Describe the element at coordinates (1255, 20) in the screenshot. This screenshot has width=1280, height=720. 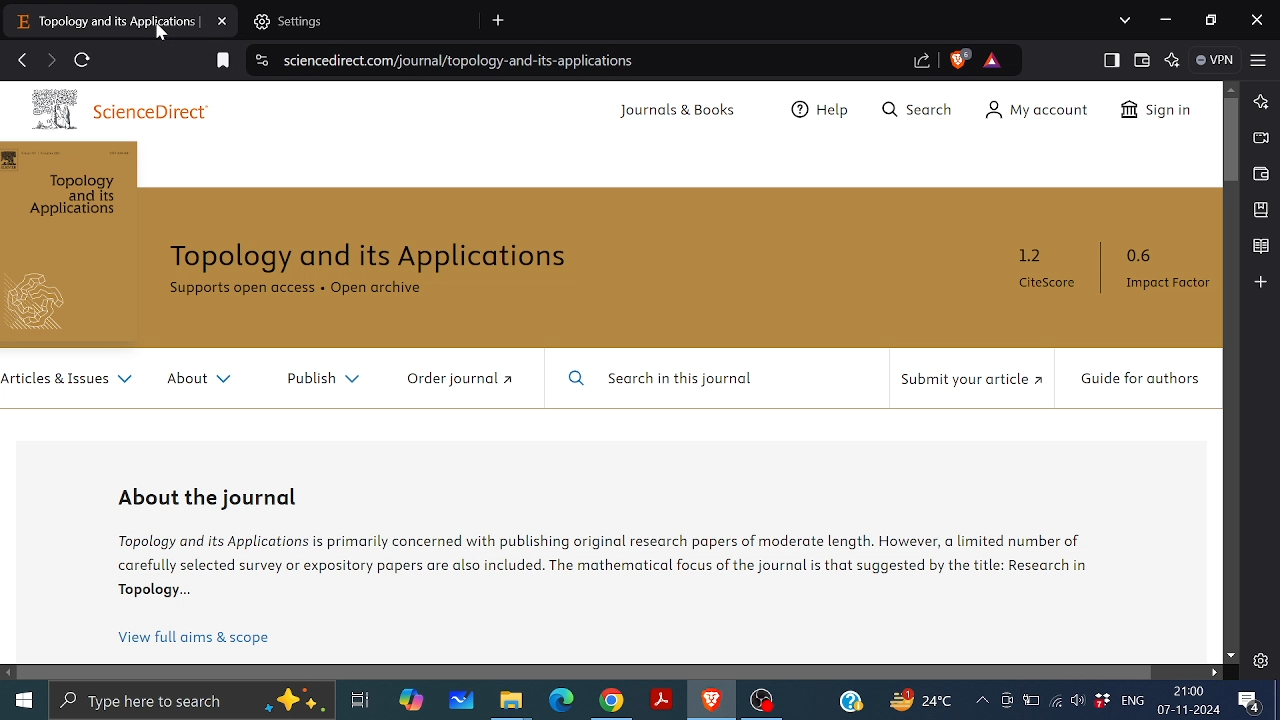
I see `close window` at that location.